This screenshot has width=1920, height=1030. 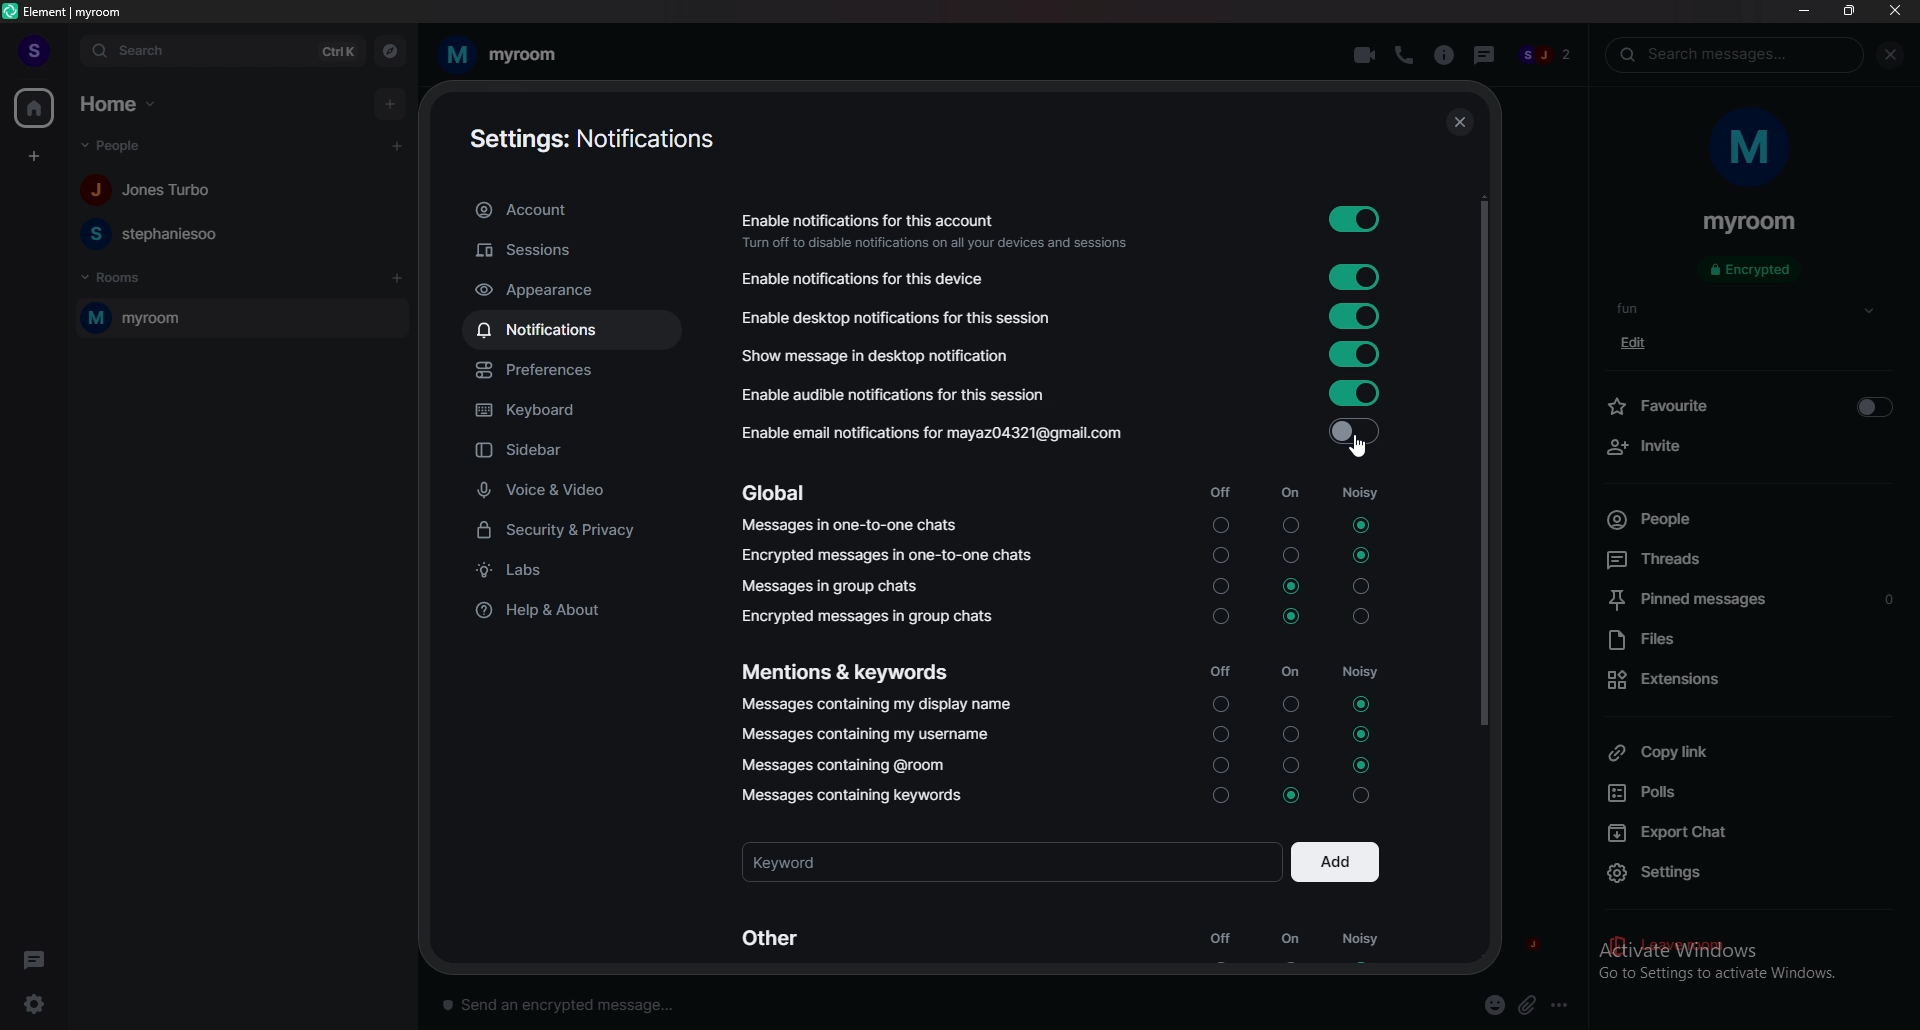 What do you see at coordinates (390, 50) in the screenshot?
I see `explore rooms` at bounding box center [390, 50].